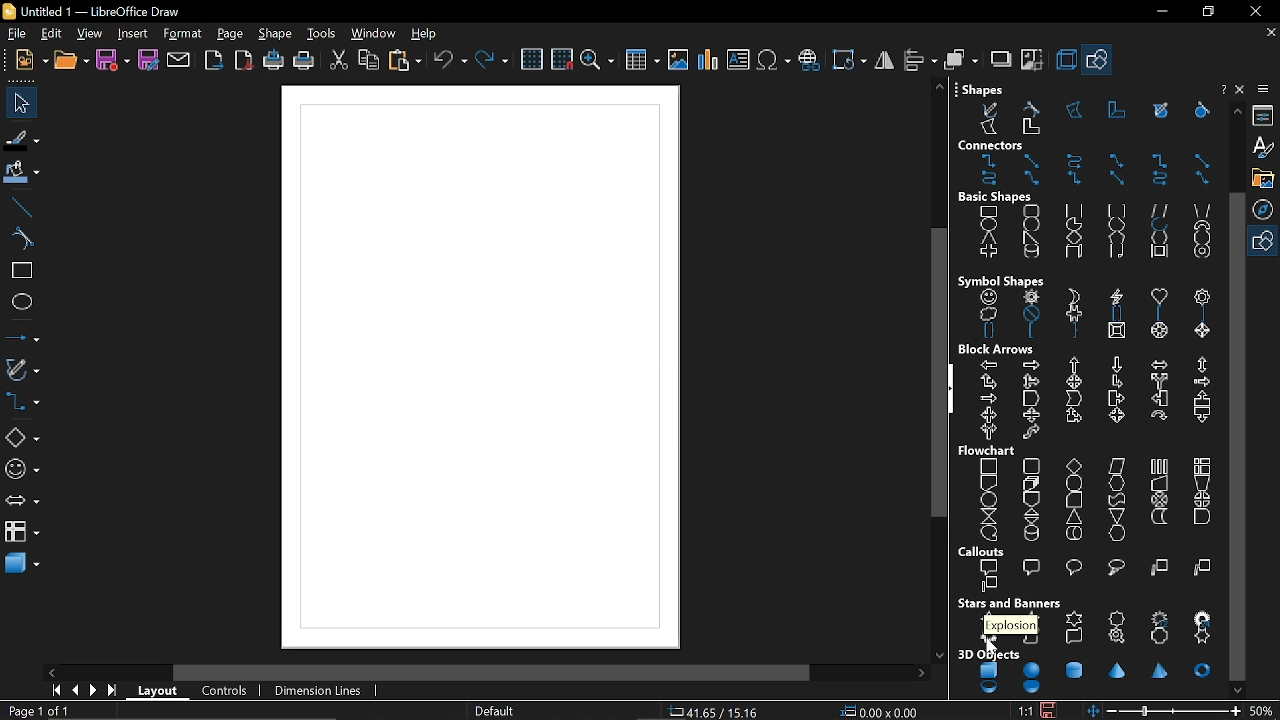 The width and height of the screenshot is (1280, 720). Describe the element at coordinates (847, 59) in the screenshot. I see `Transformation` at that location.